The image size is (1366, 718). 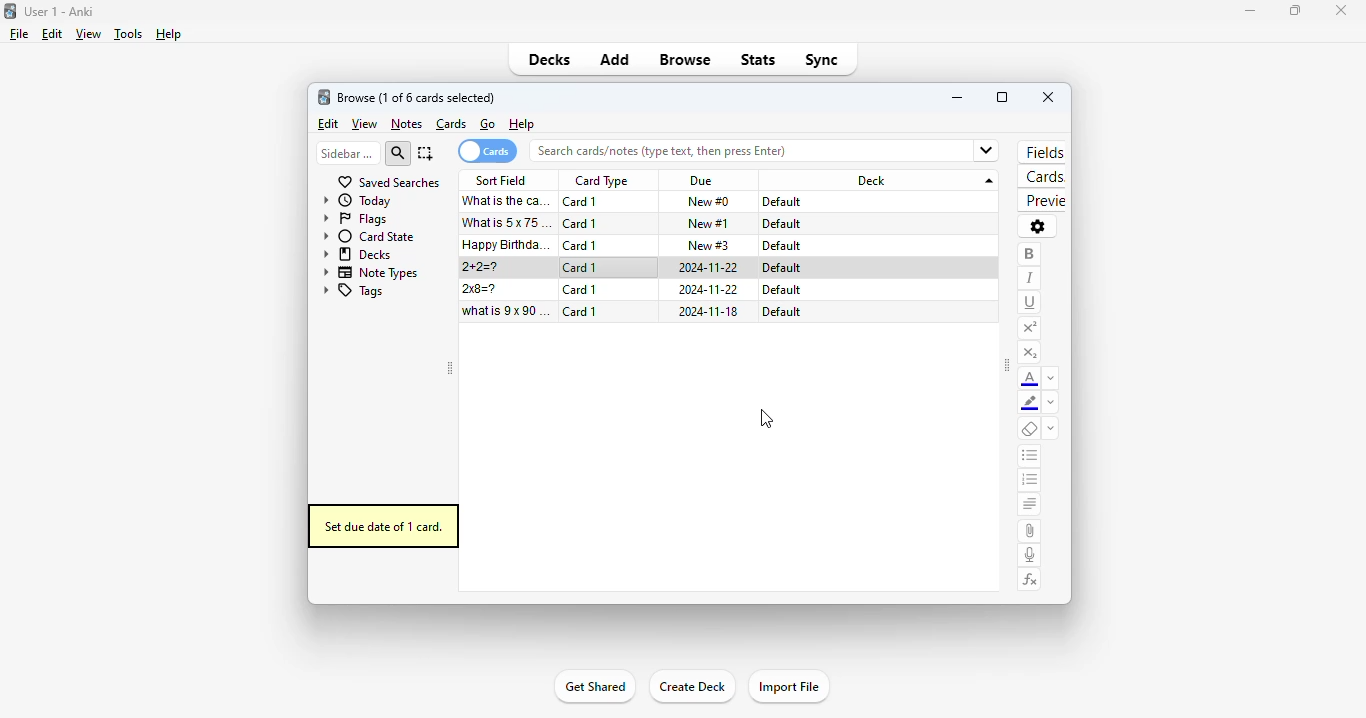 I want to click on default, so click(x=780, y=311).